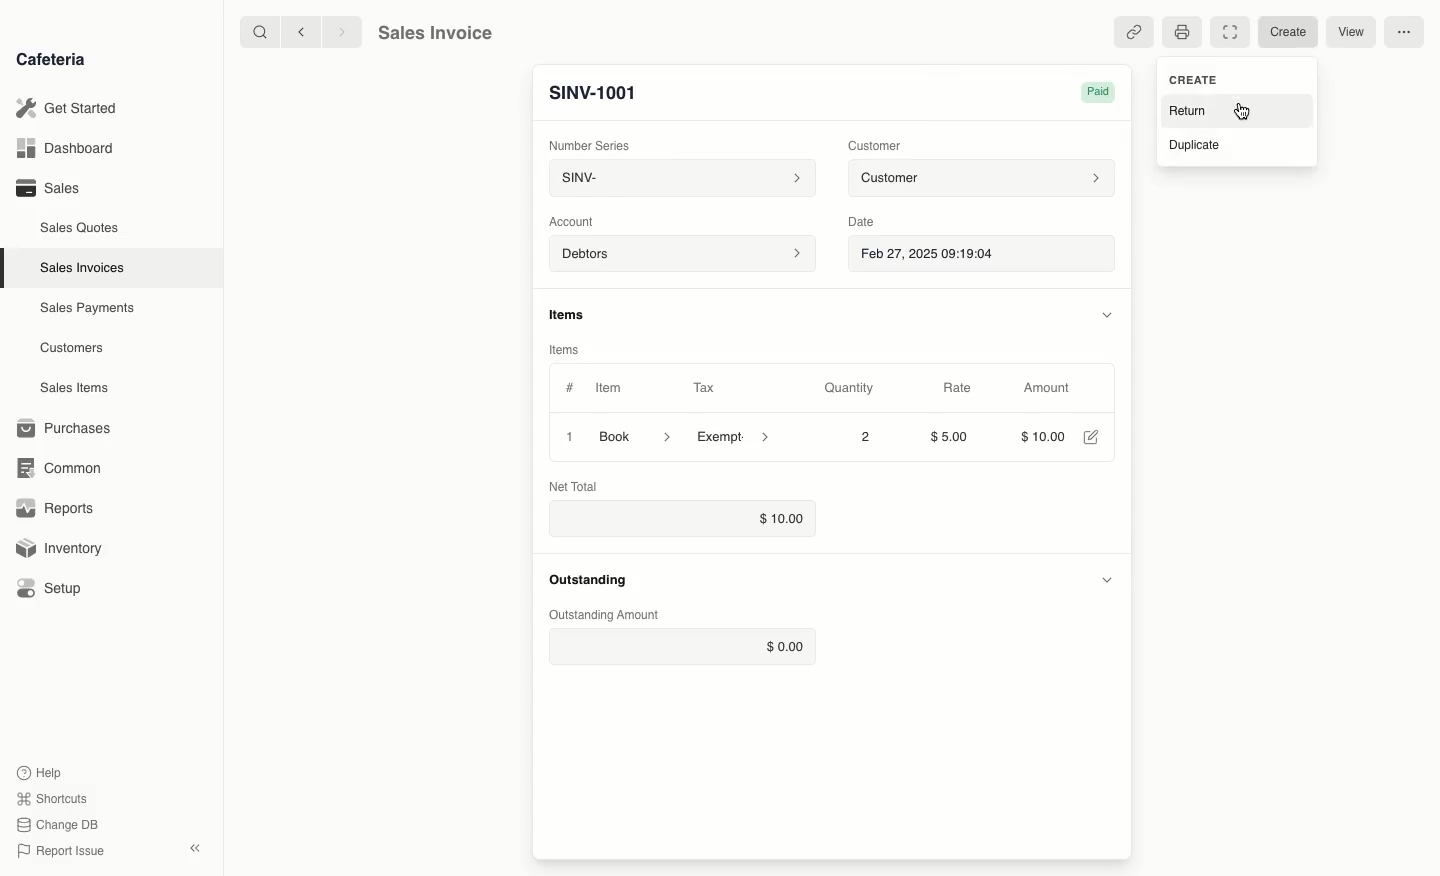 The height and width of the screenshot is (876, 1440). I want to click on cursor, so click(1245, 113).